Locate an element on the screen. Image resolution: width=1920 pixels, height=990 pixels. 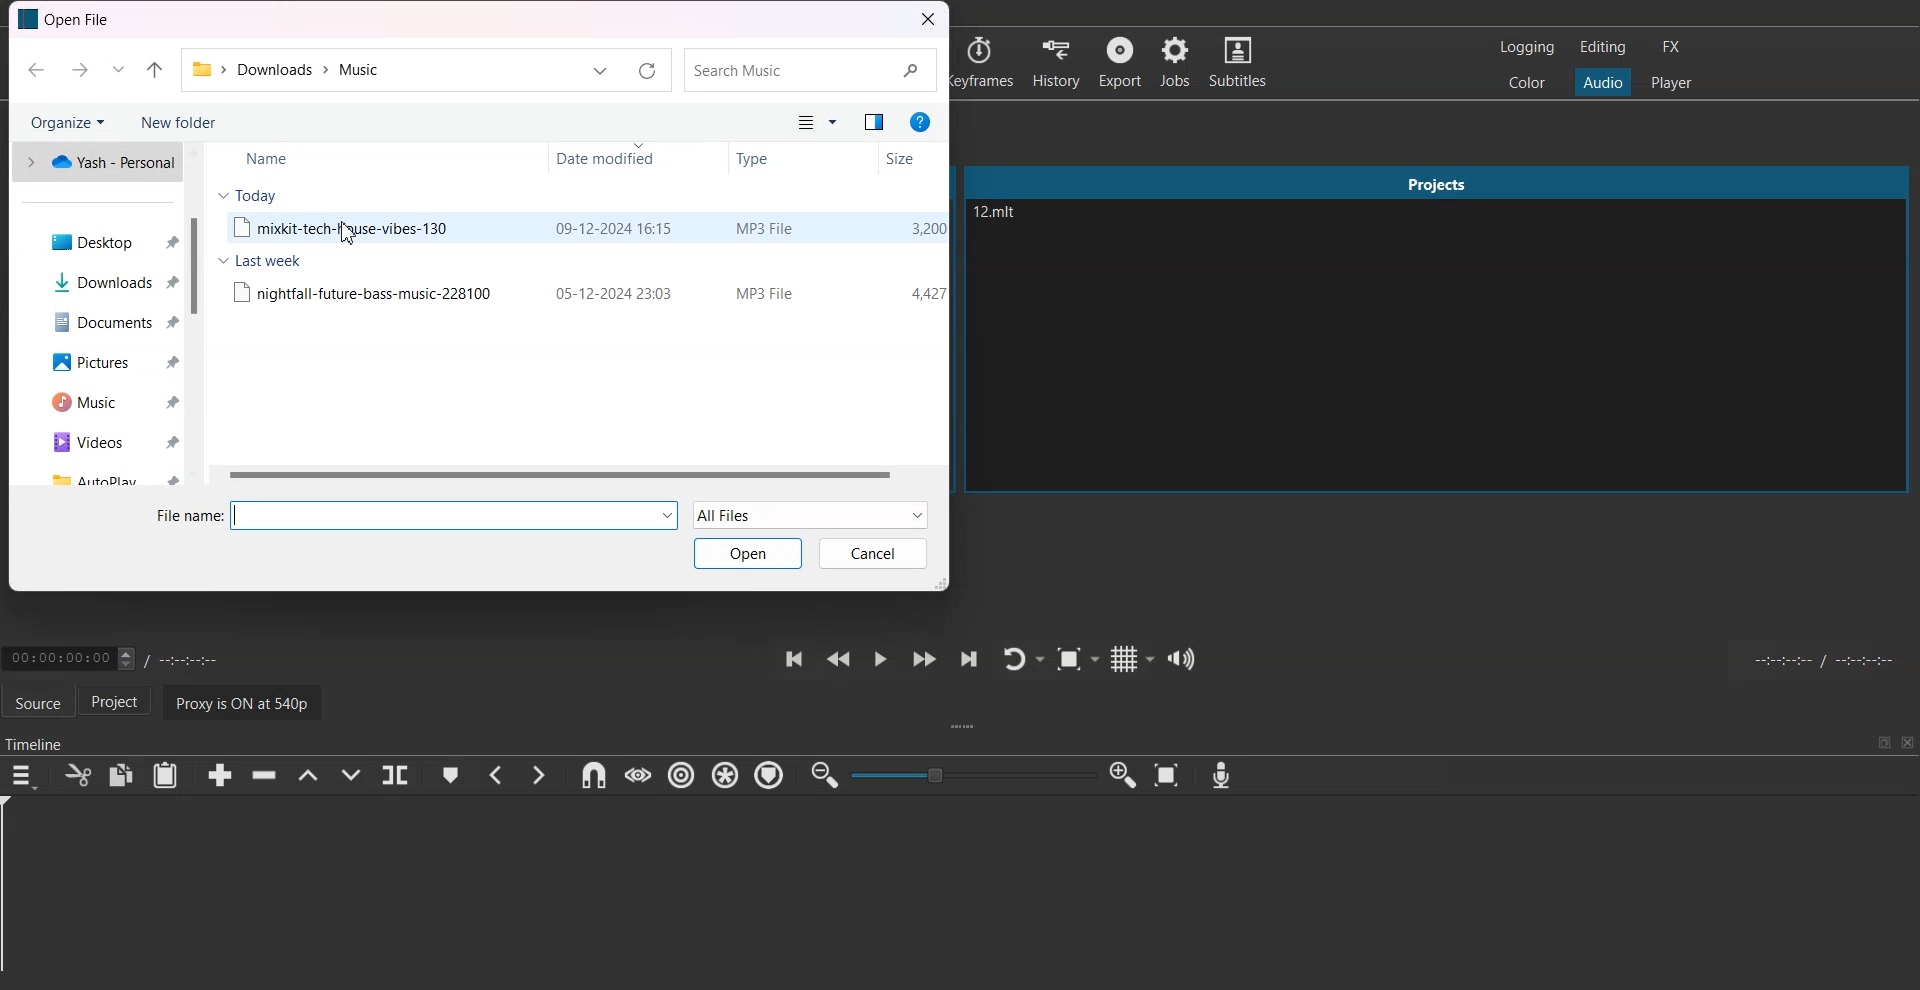
Timeline is located at coordinates (37, 739).